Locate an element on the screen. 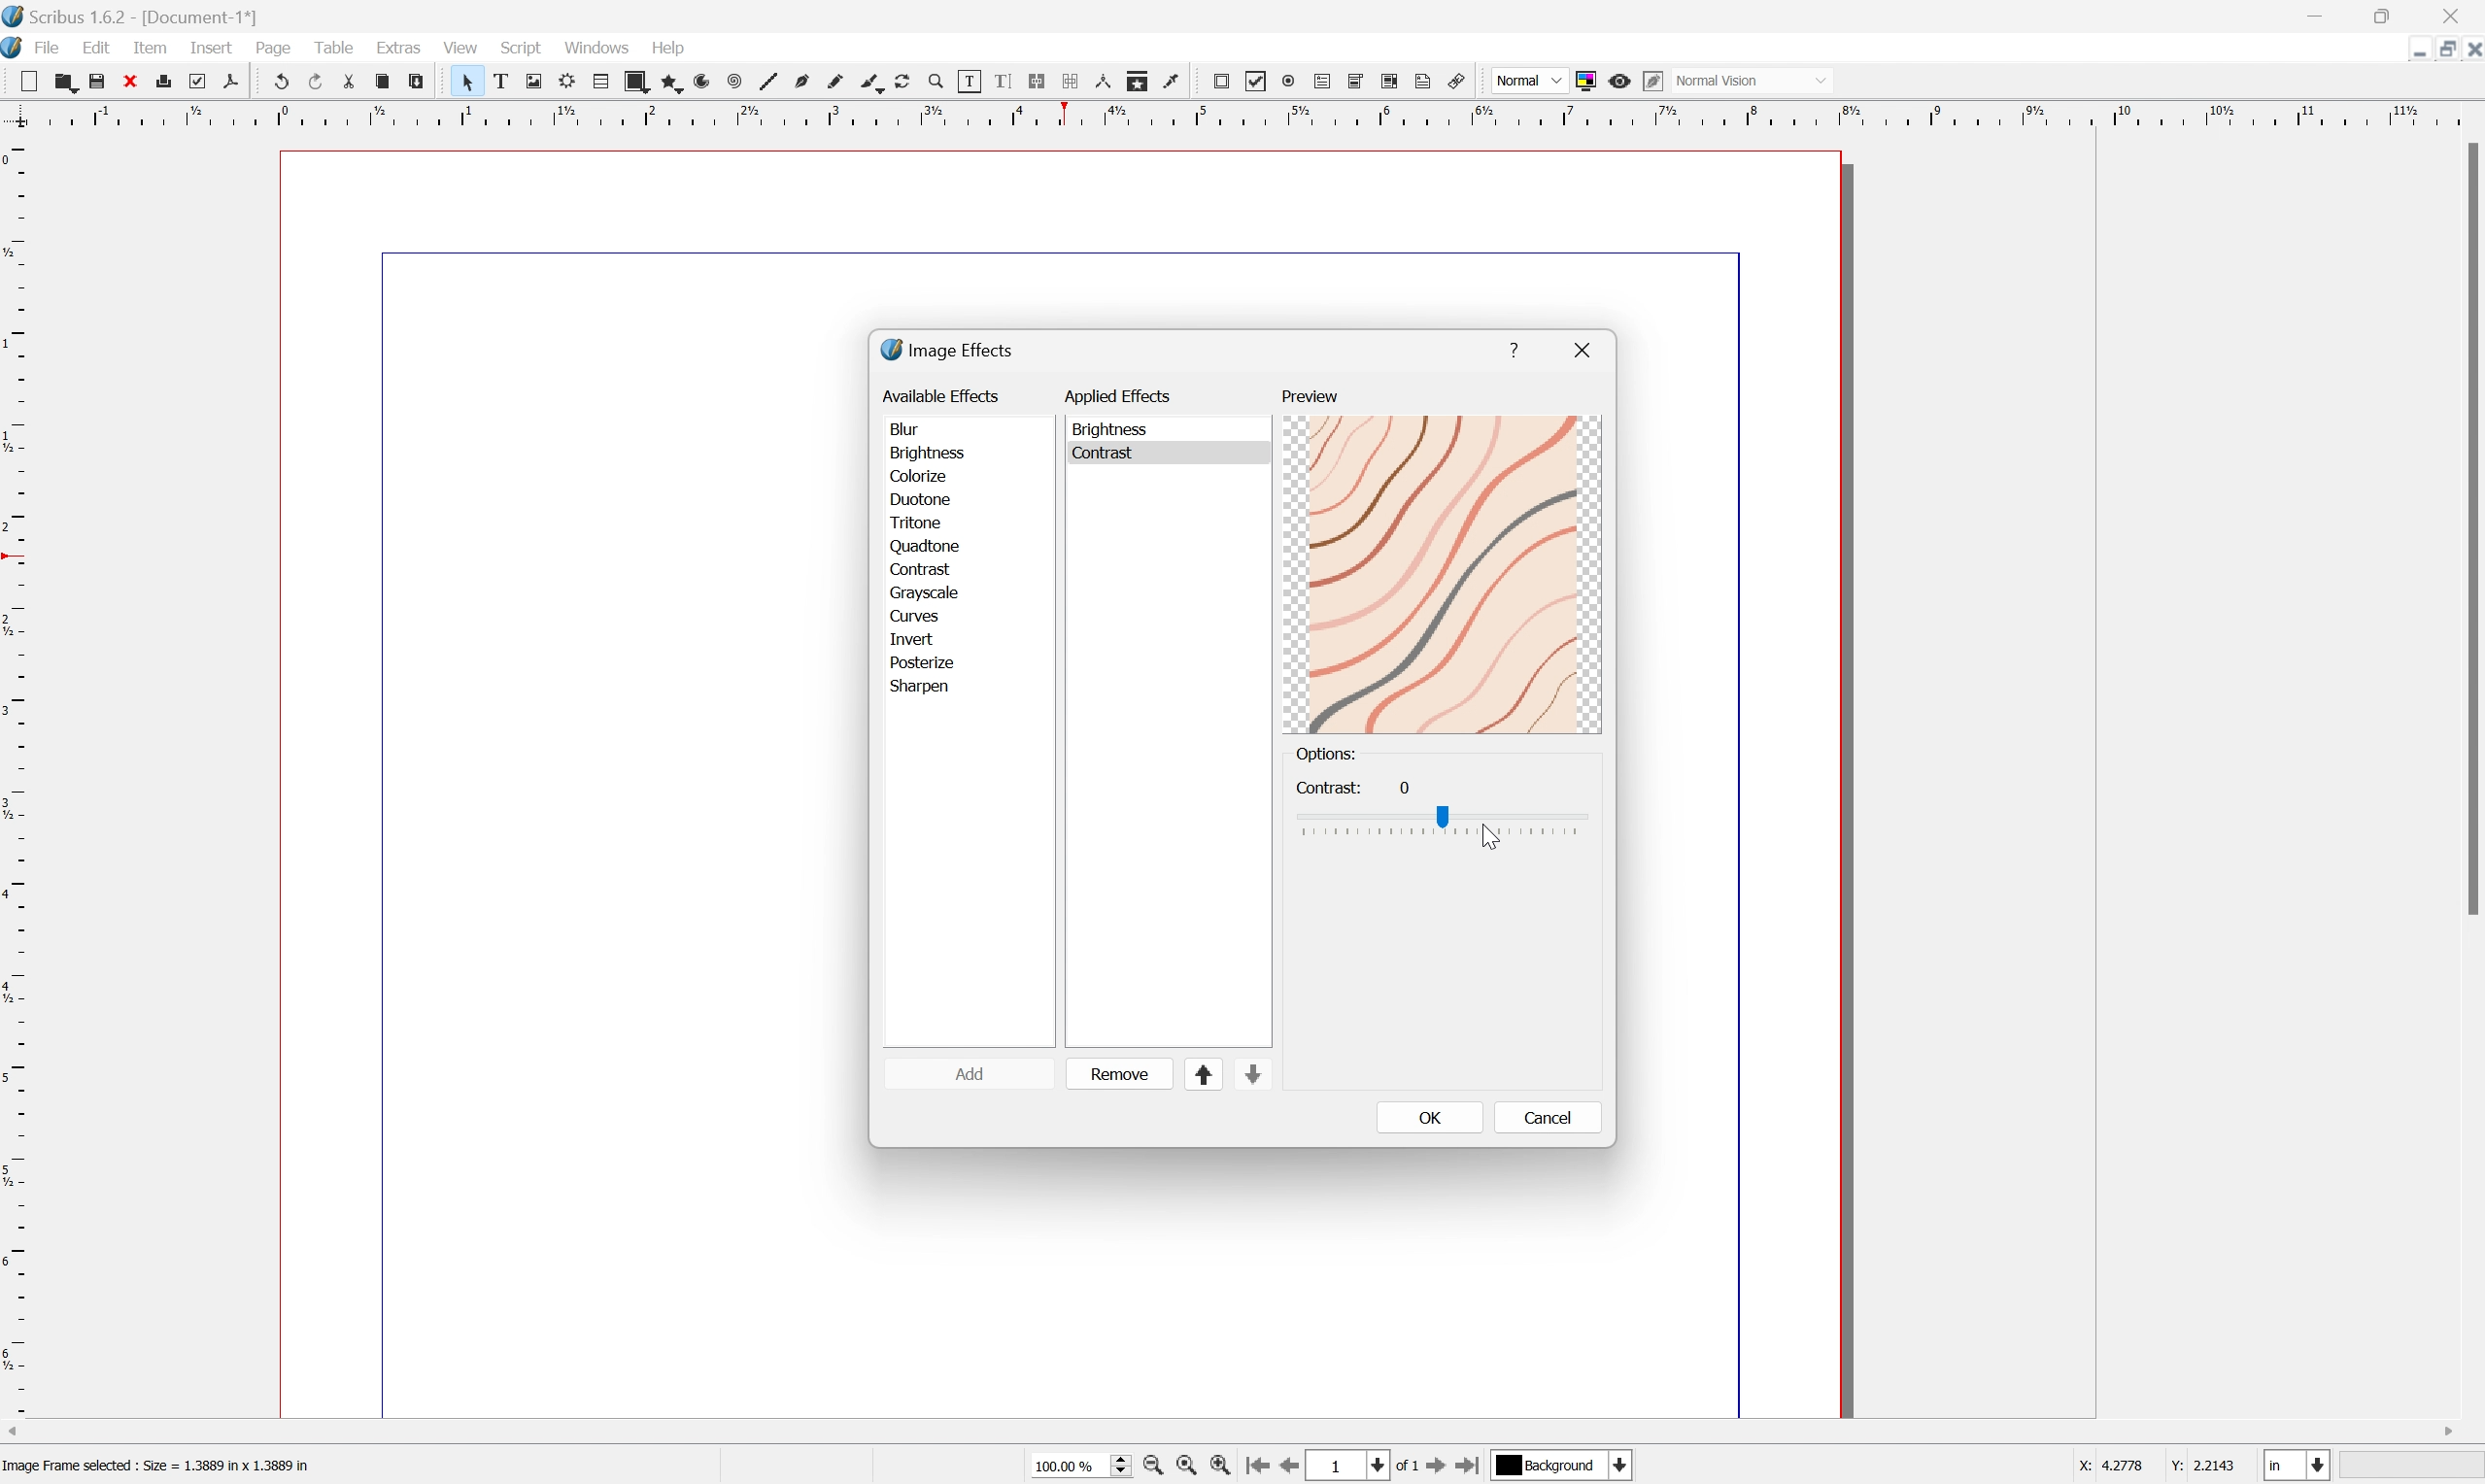 Image resolution: width=2485 pixels, height=1484 pixels. Edit text with story editor is located at coordinates (1004, 81).